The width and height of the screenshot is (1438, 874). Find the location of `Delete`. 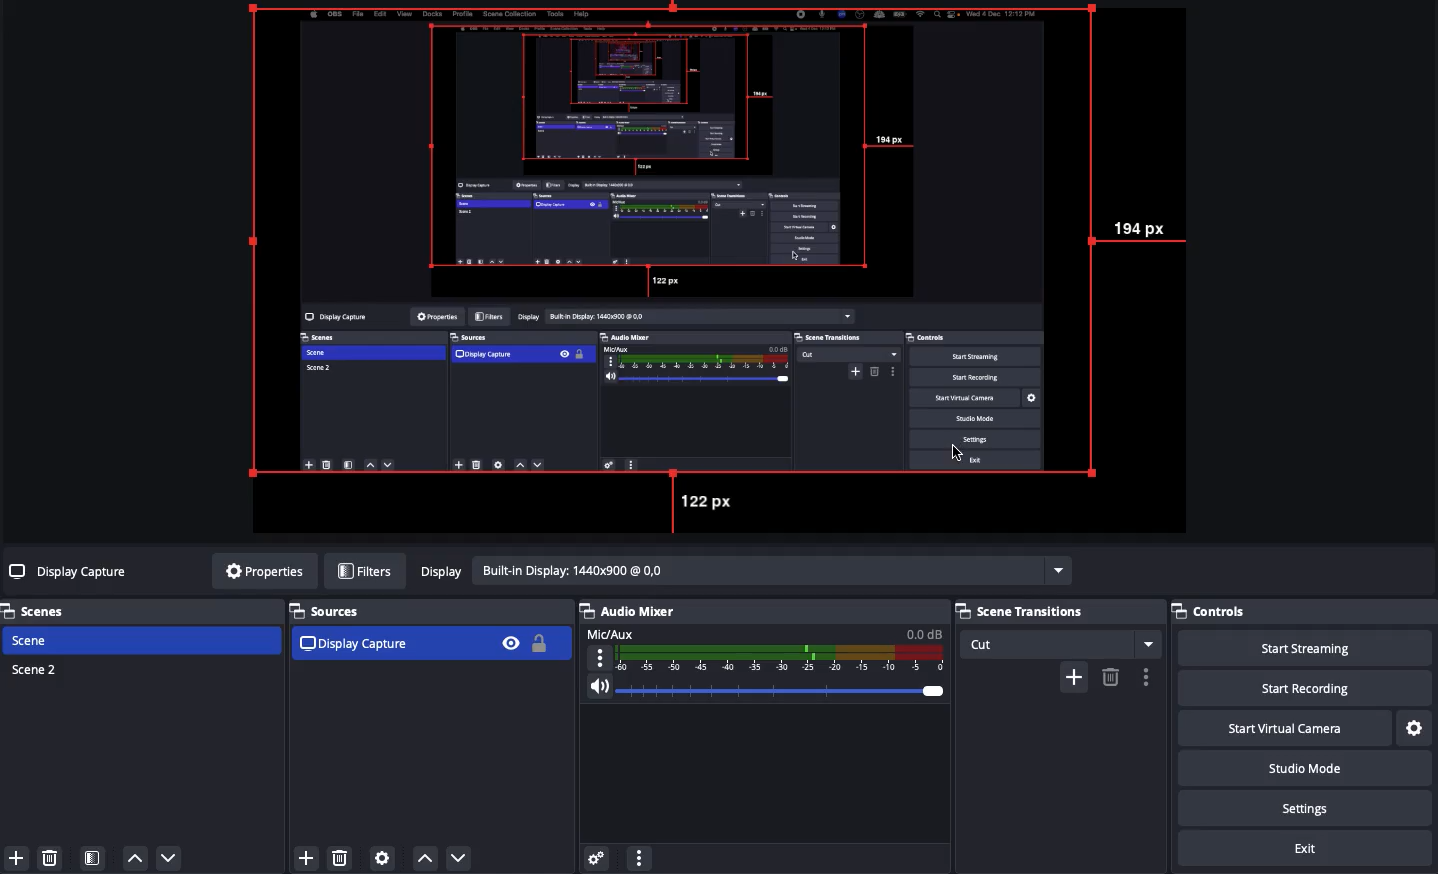

Delete is located at coordinates (53, 857).